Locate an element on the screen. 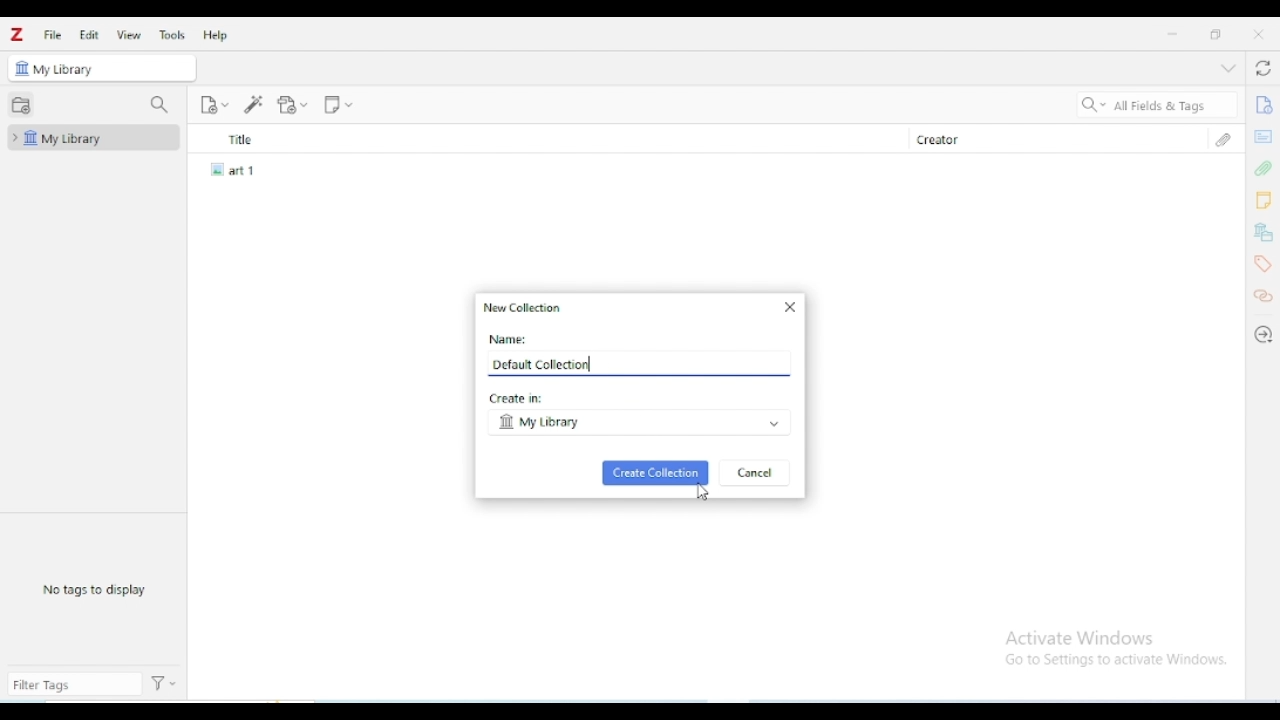  cursor is located at coordinates (703, 494).